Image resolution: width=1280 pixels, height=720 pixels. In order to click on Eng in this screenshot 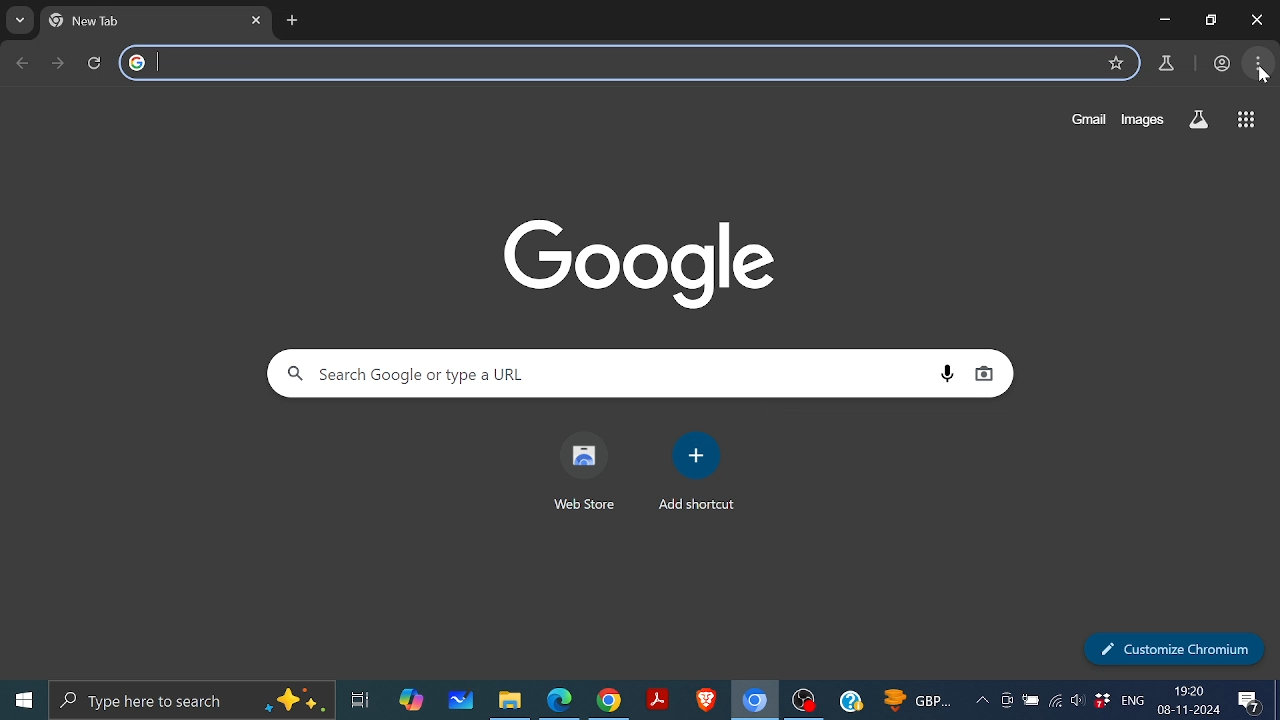, I will do `click(1134, 701)`.